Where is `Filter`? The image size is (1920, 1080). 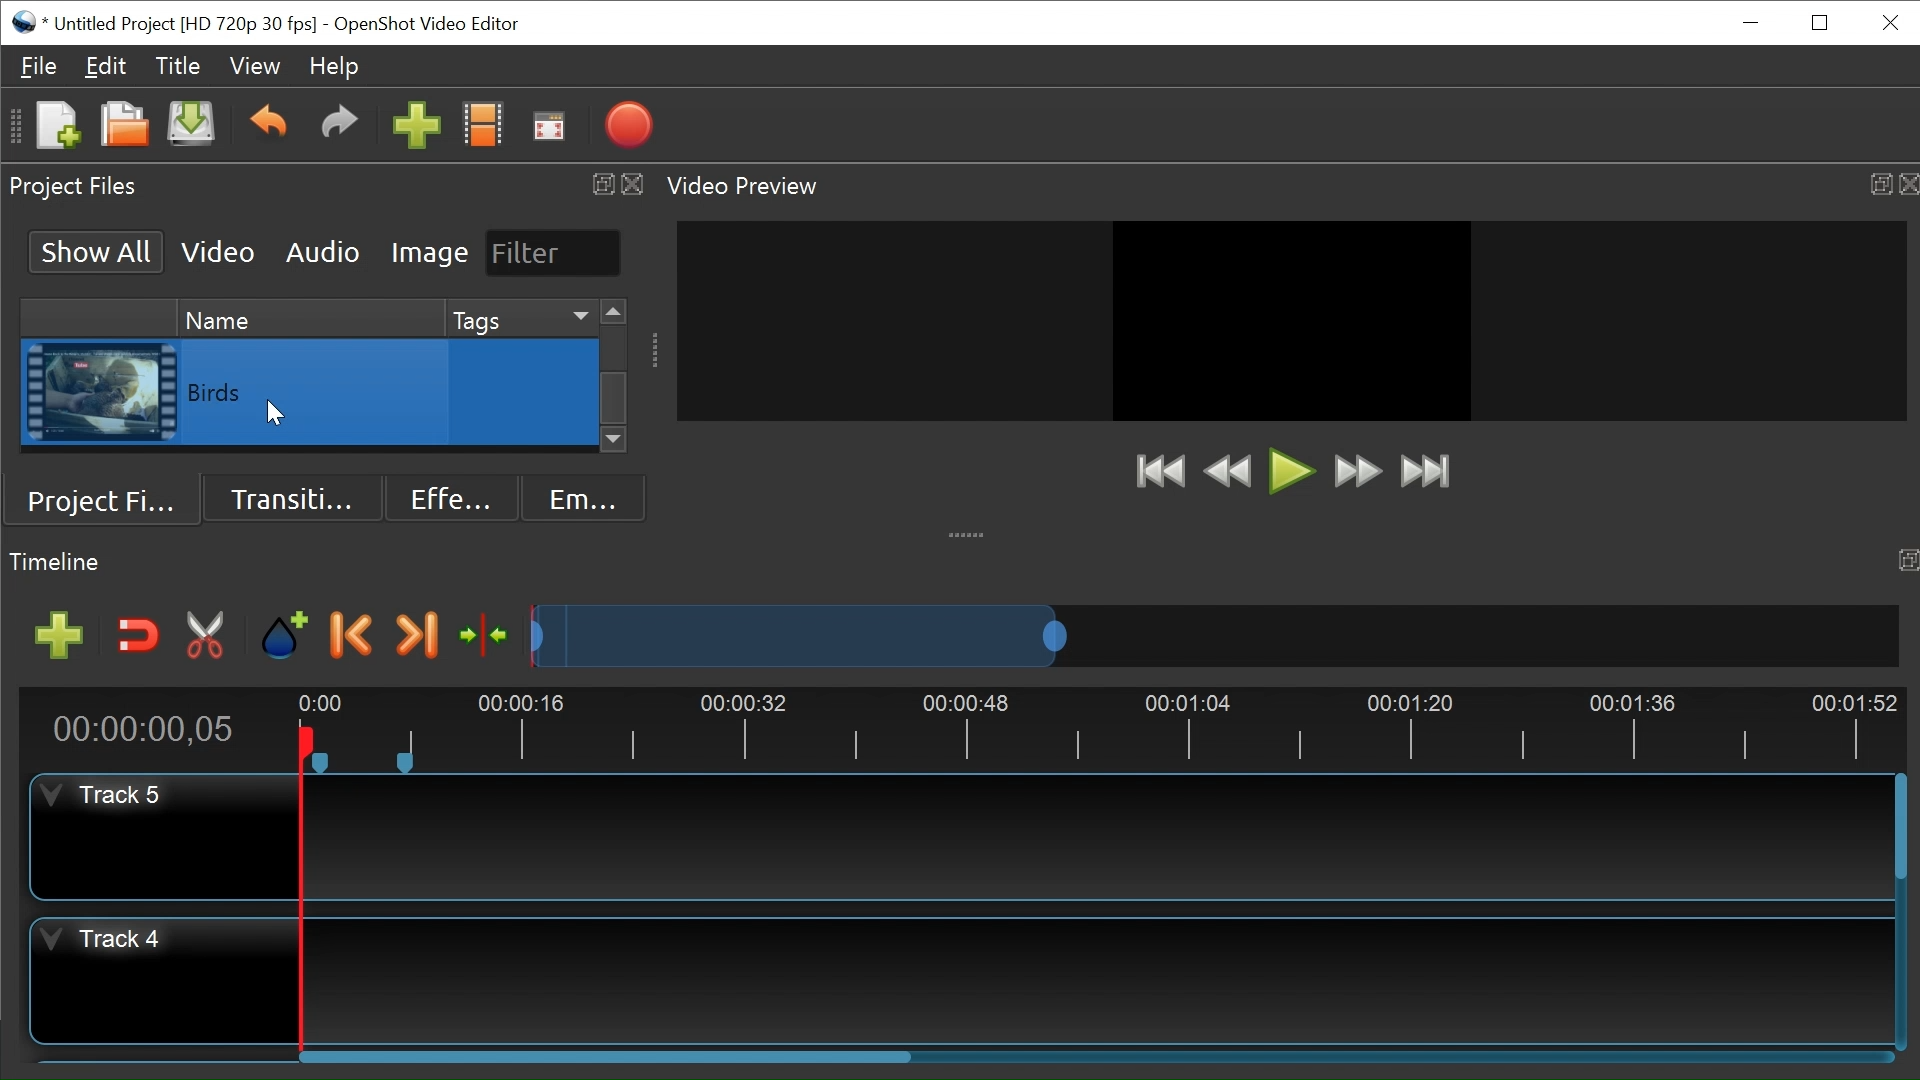
Filter is located at coordinates (551, 252).